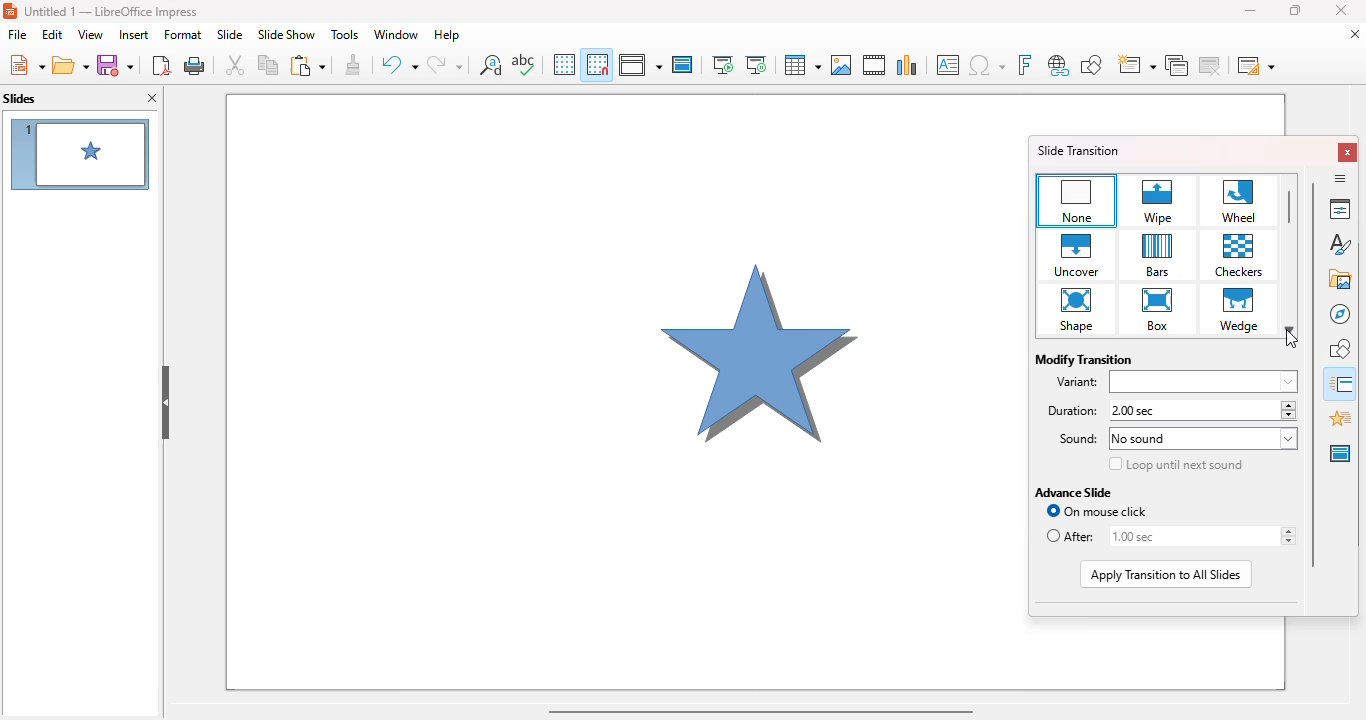 The height and width of the screenshot is (720, 1366). I want to click on display views, so click(639, 64).